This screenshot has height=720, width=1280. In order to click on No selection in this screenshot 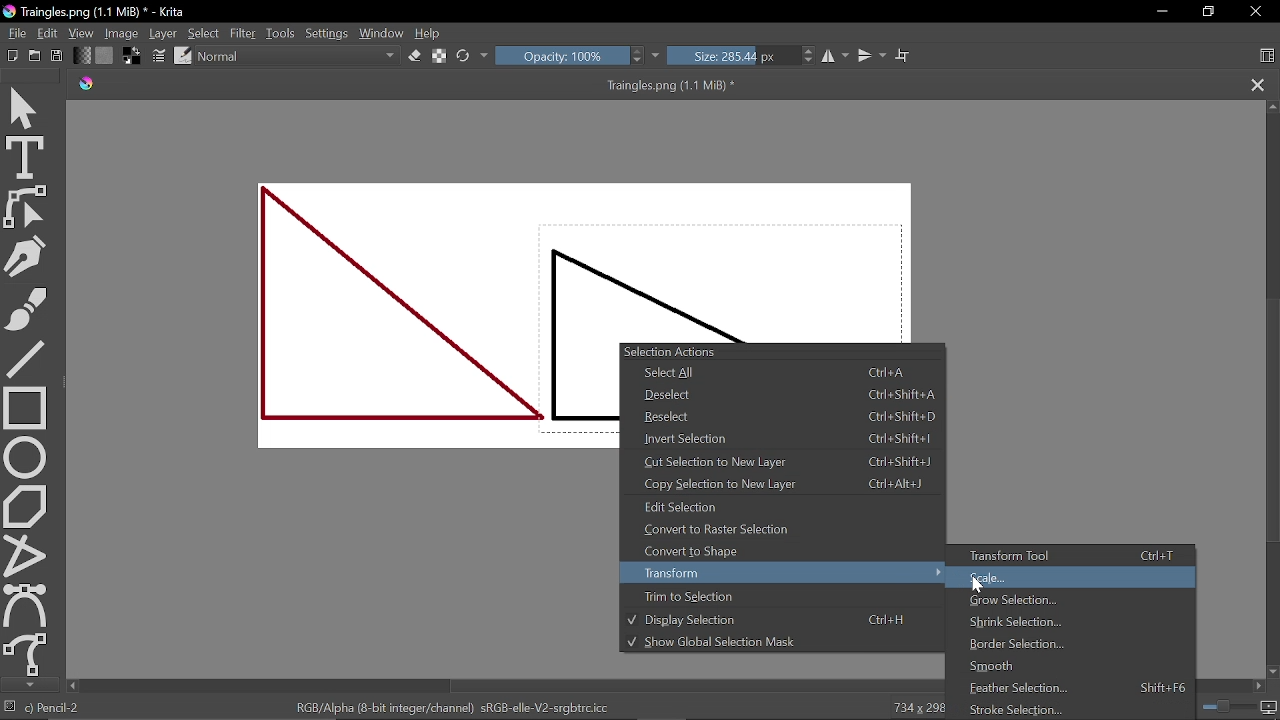, I will do `click(10, 708)`.